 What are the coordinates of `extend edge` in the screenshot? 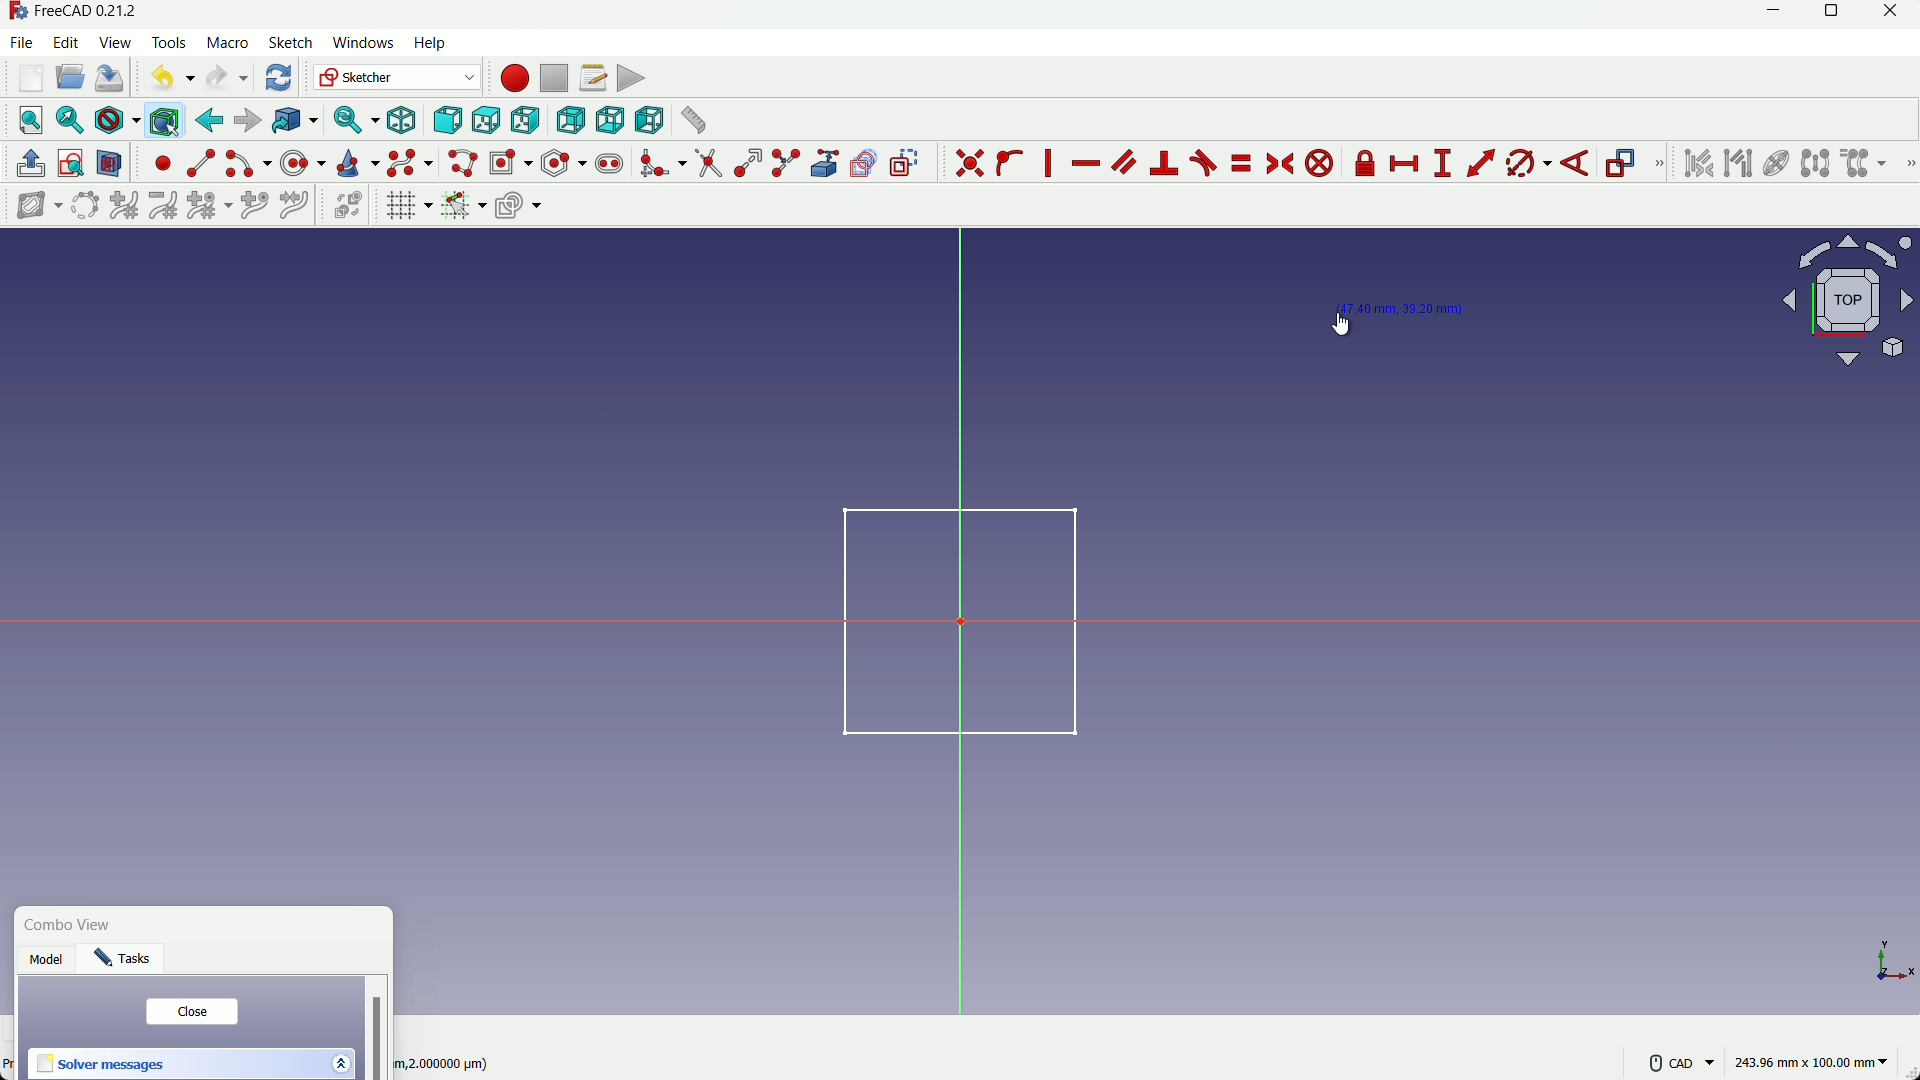 It's located at (748, 164).